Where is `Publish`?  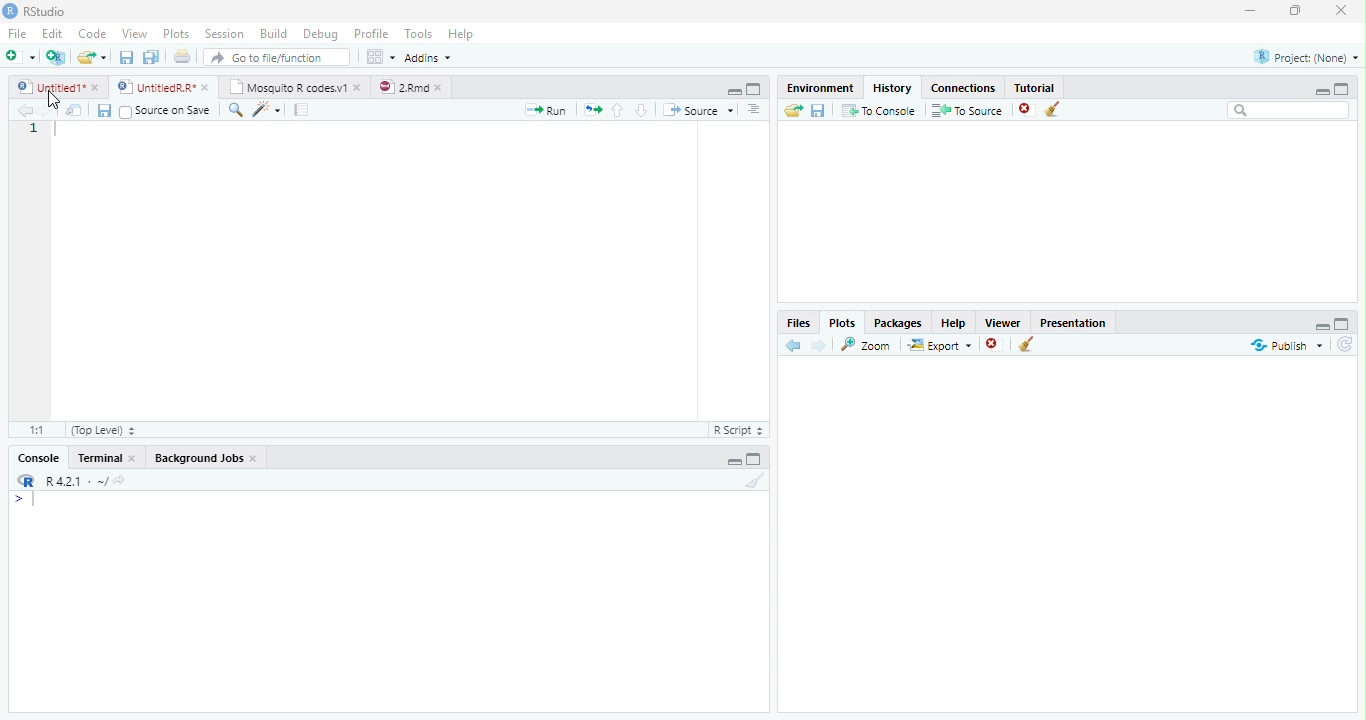
Publish is located at coordinates (1284, 346).